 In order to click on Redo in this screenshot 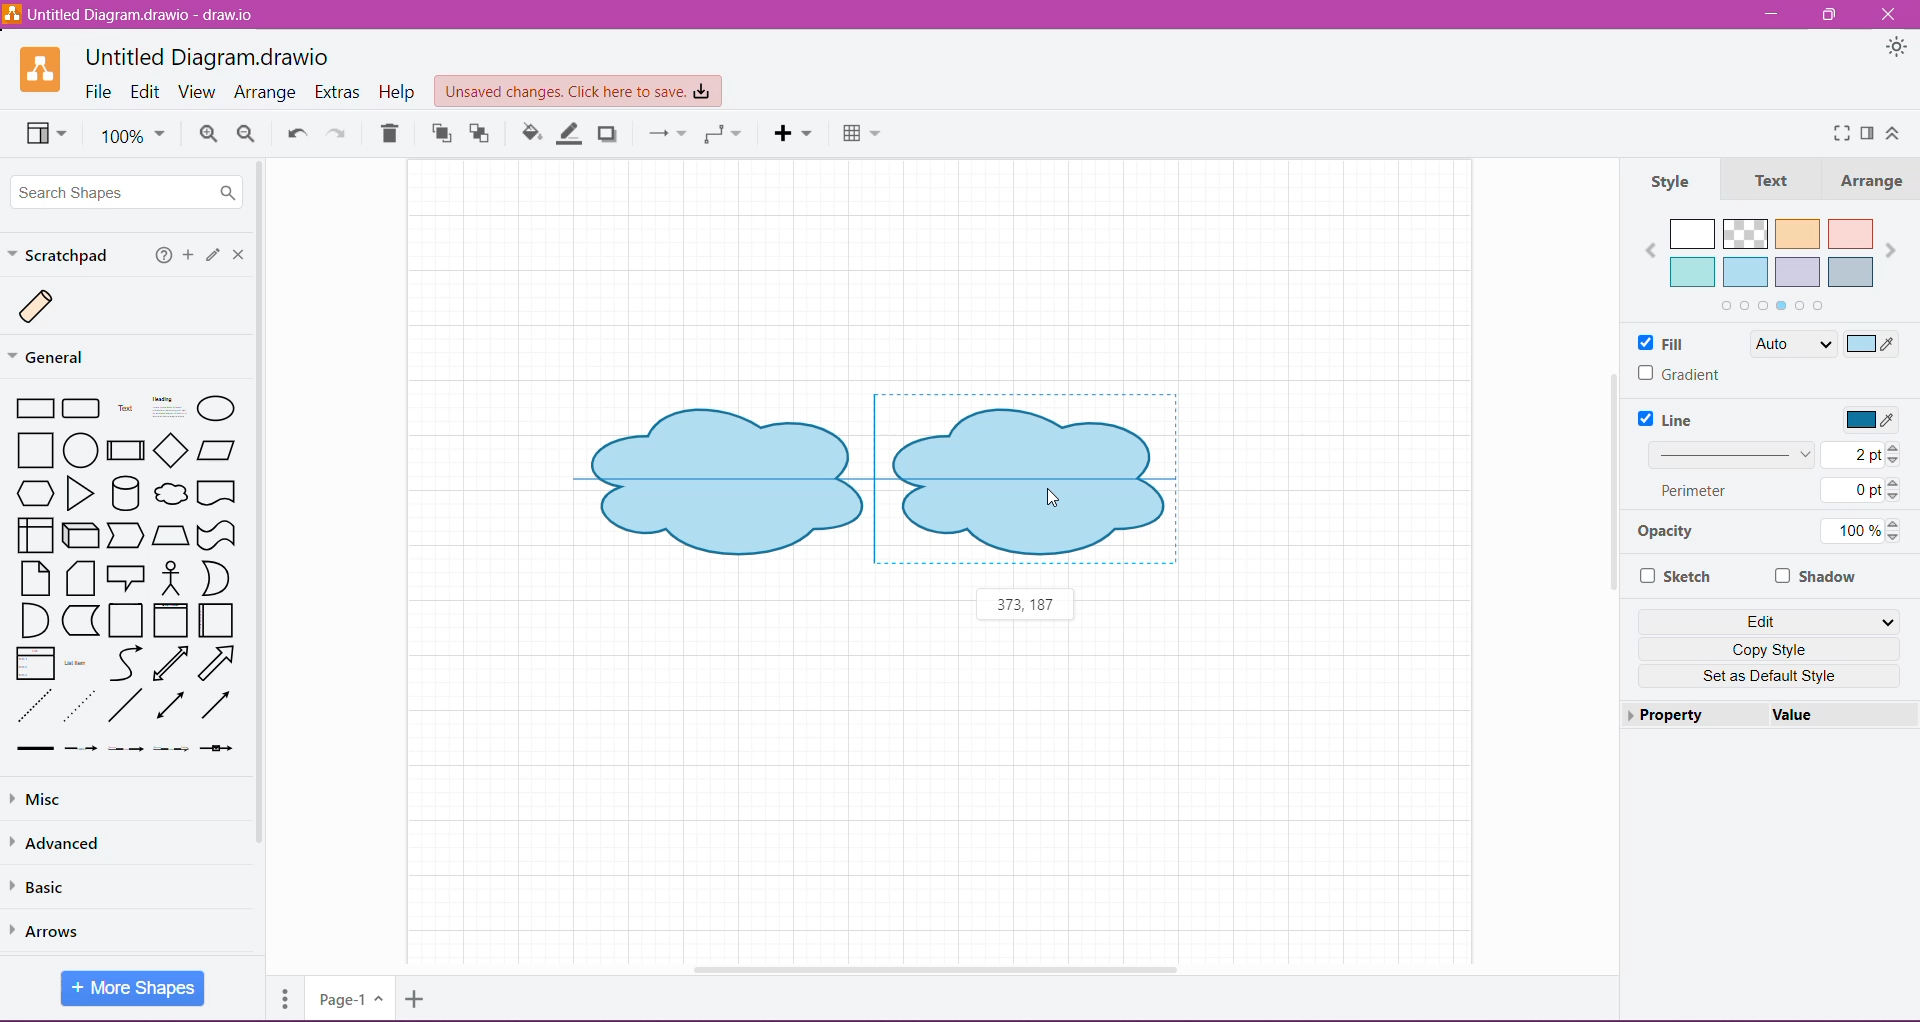, I will do `click(342, 134)`.